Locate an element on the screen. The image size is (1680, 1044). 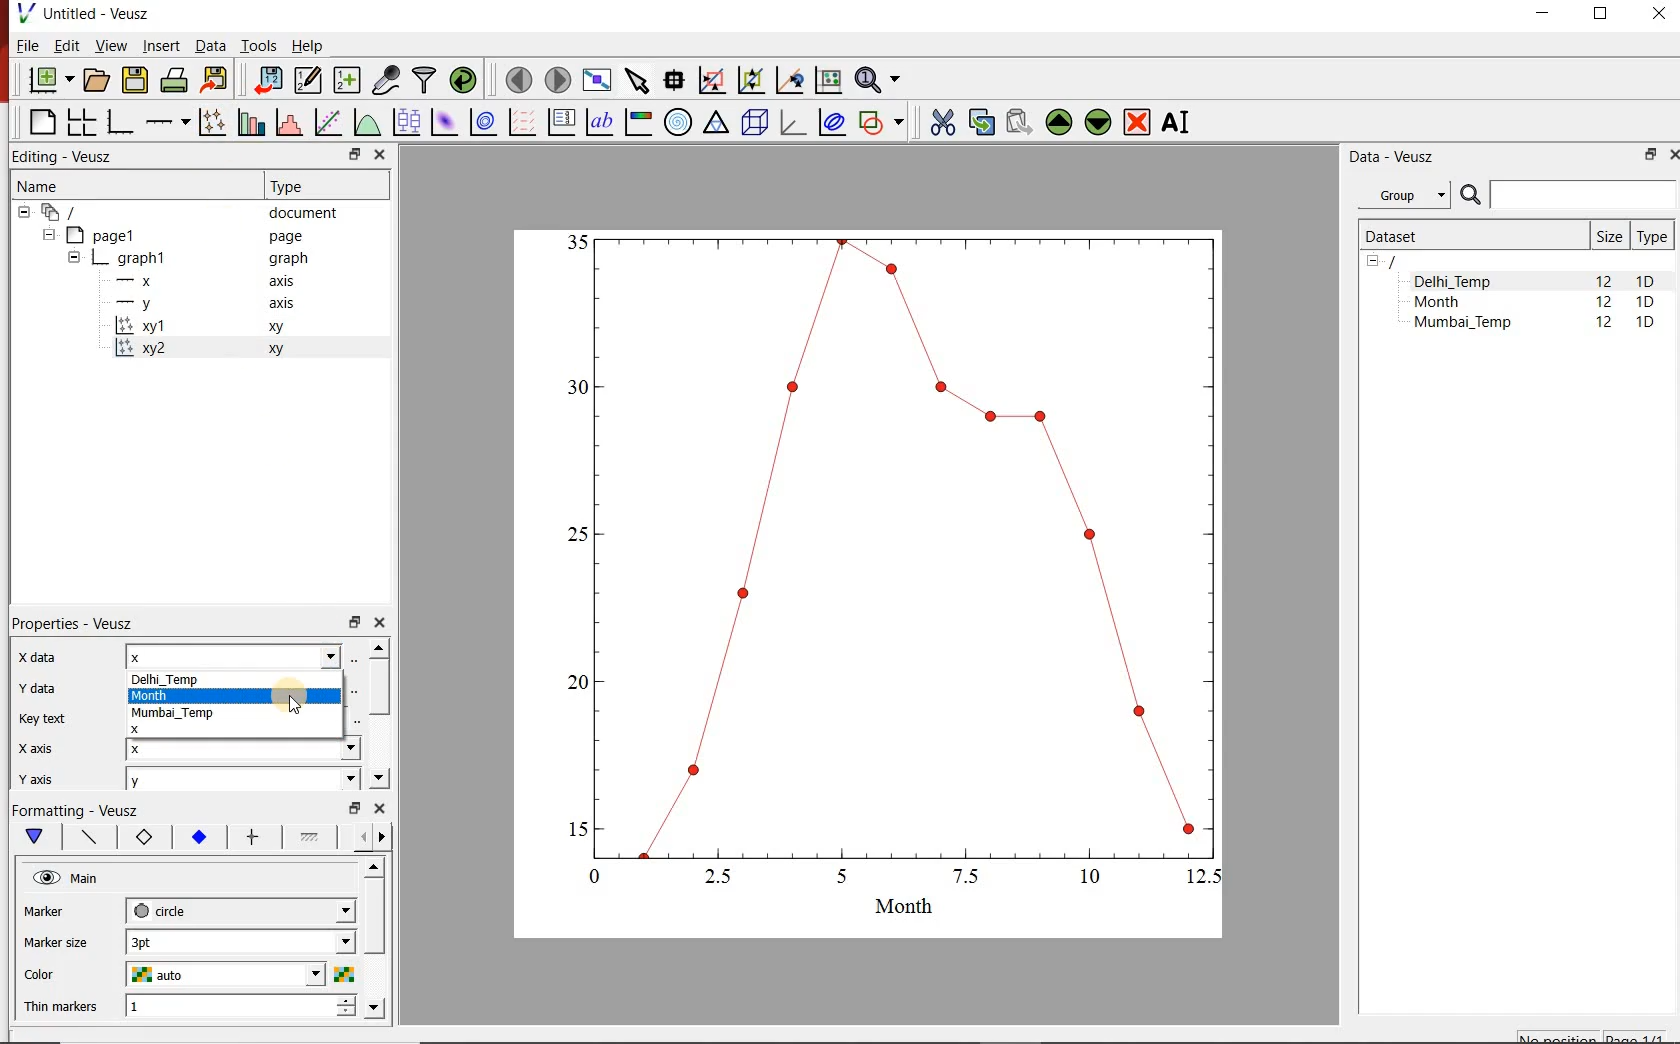
plot a function is located at coordinates (367, 122).